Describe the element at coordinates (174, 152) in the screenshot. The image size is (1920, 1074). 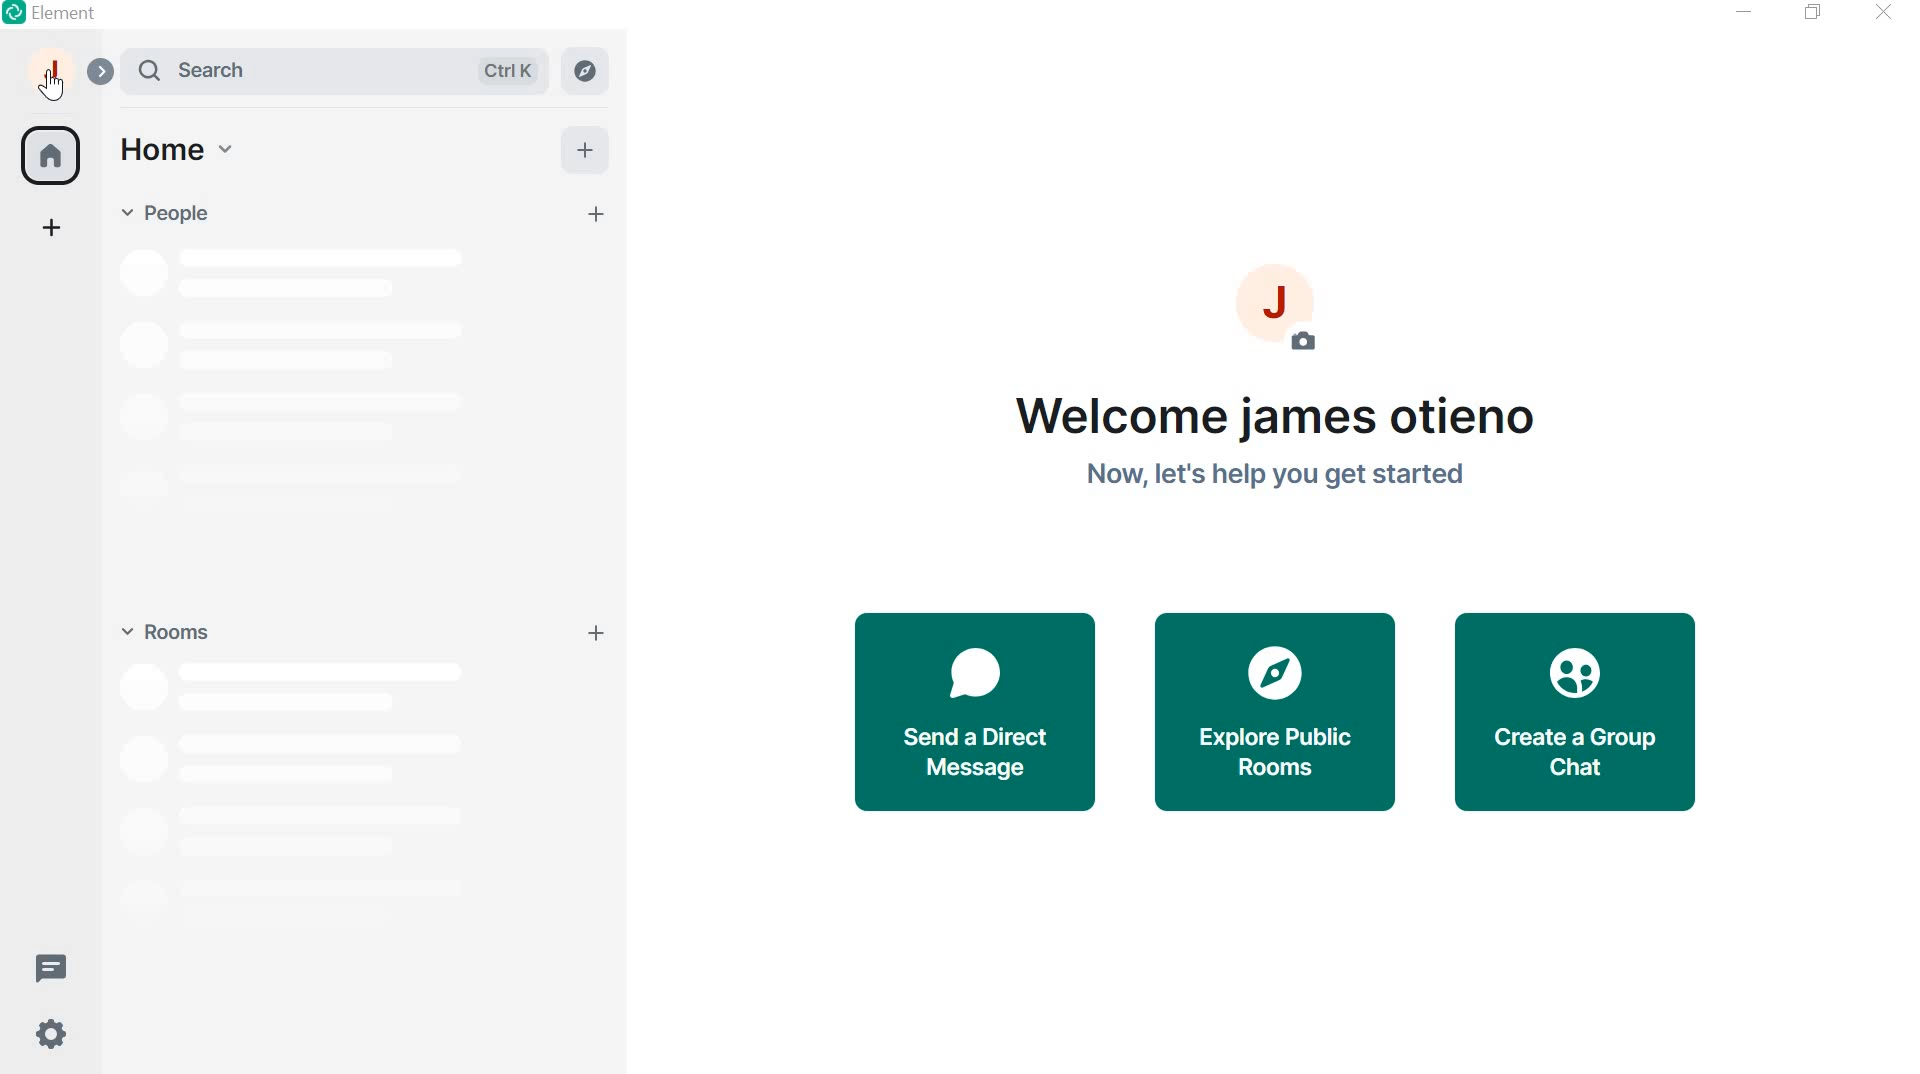
I see `HOME OPTIONS` at that location.